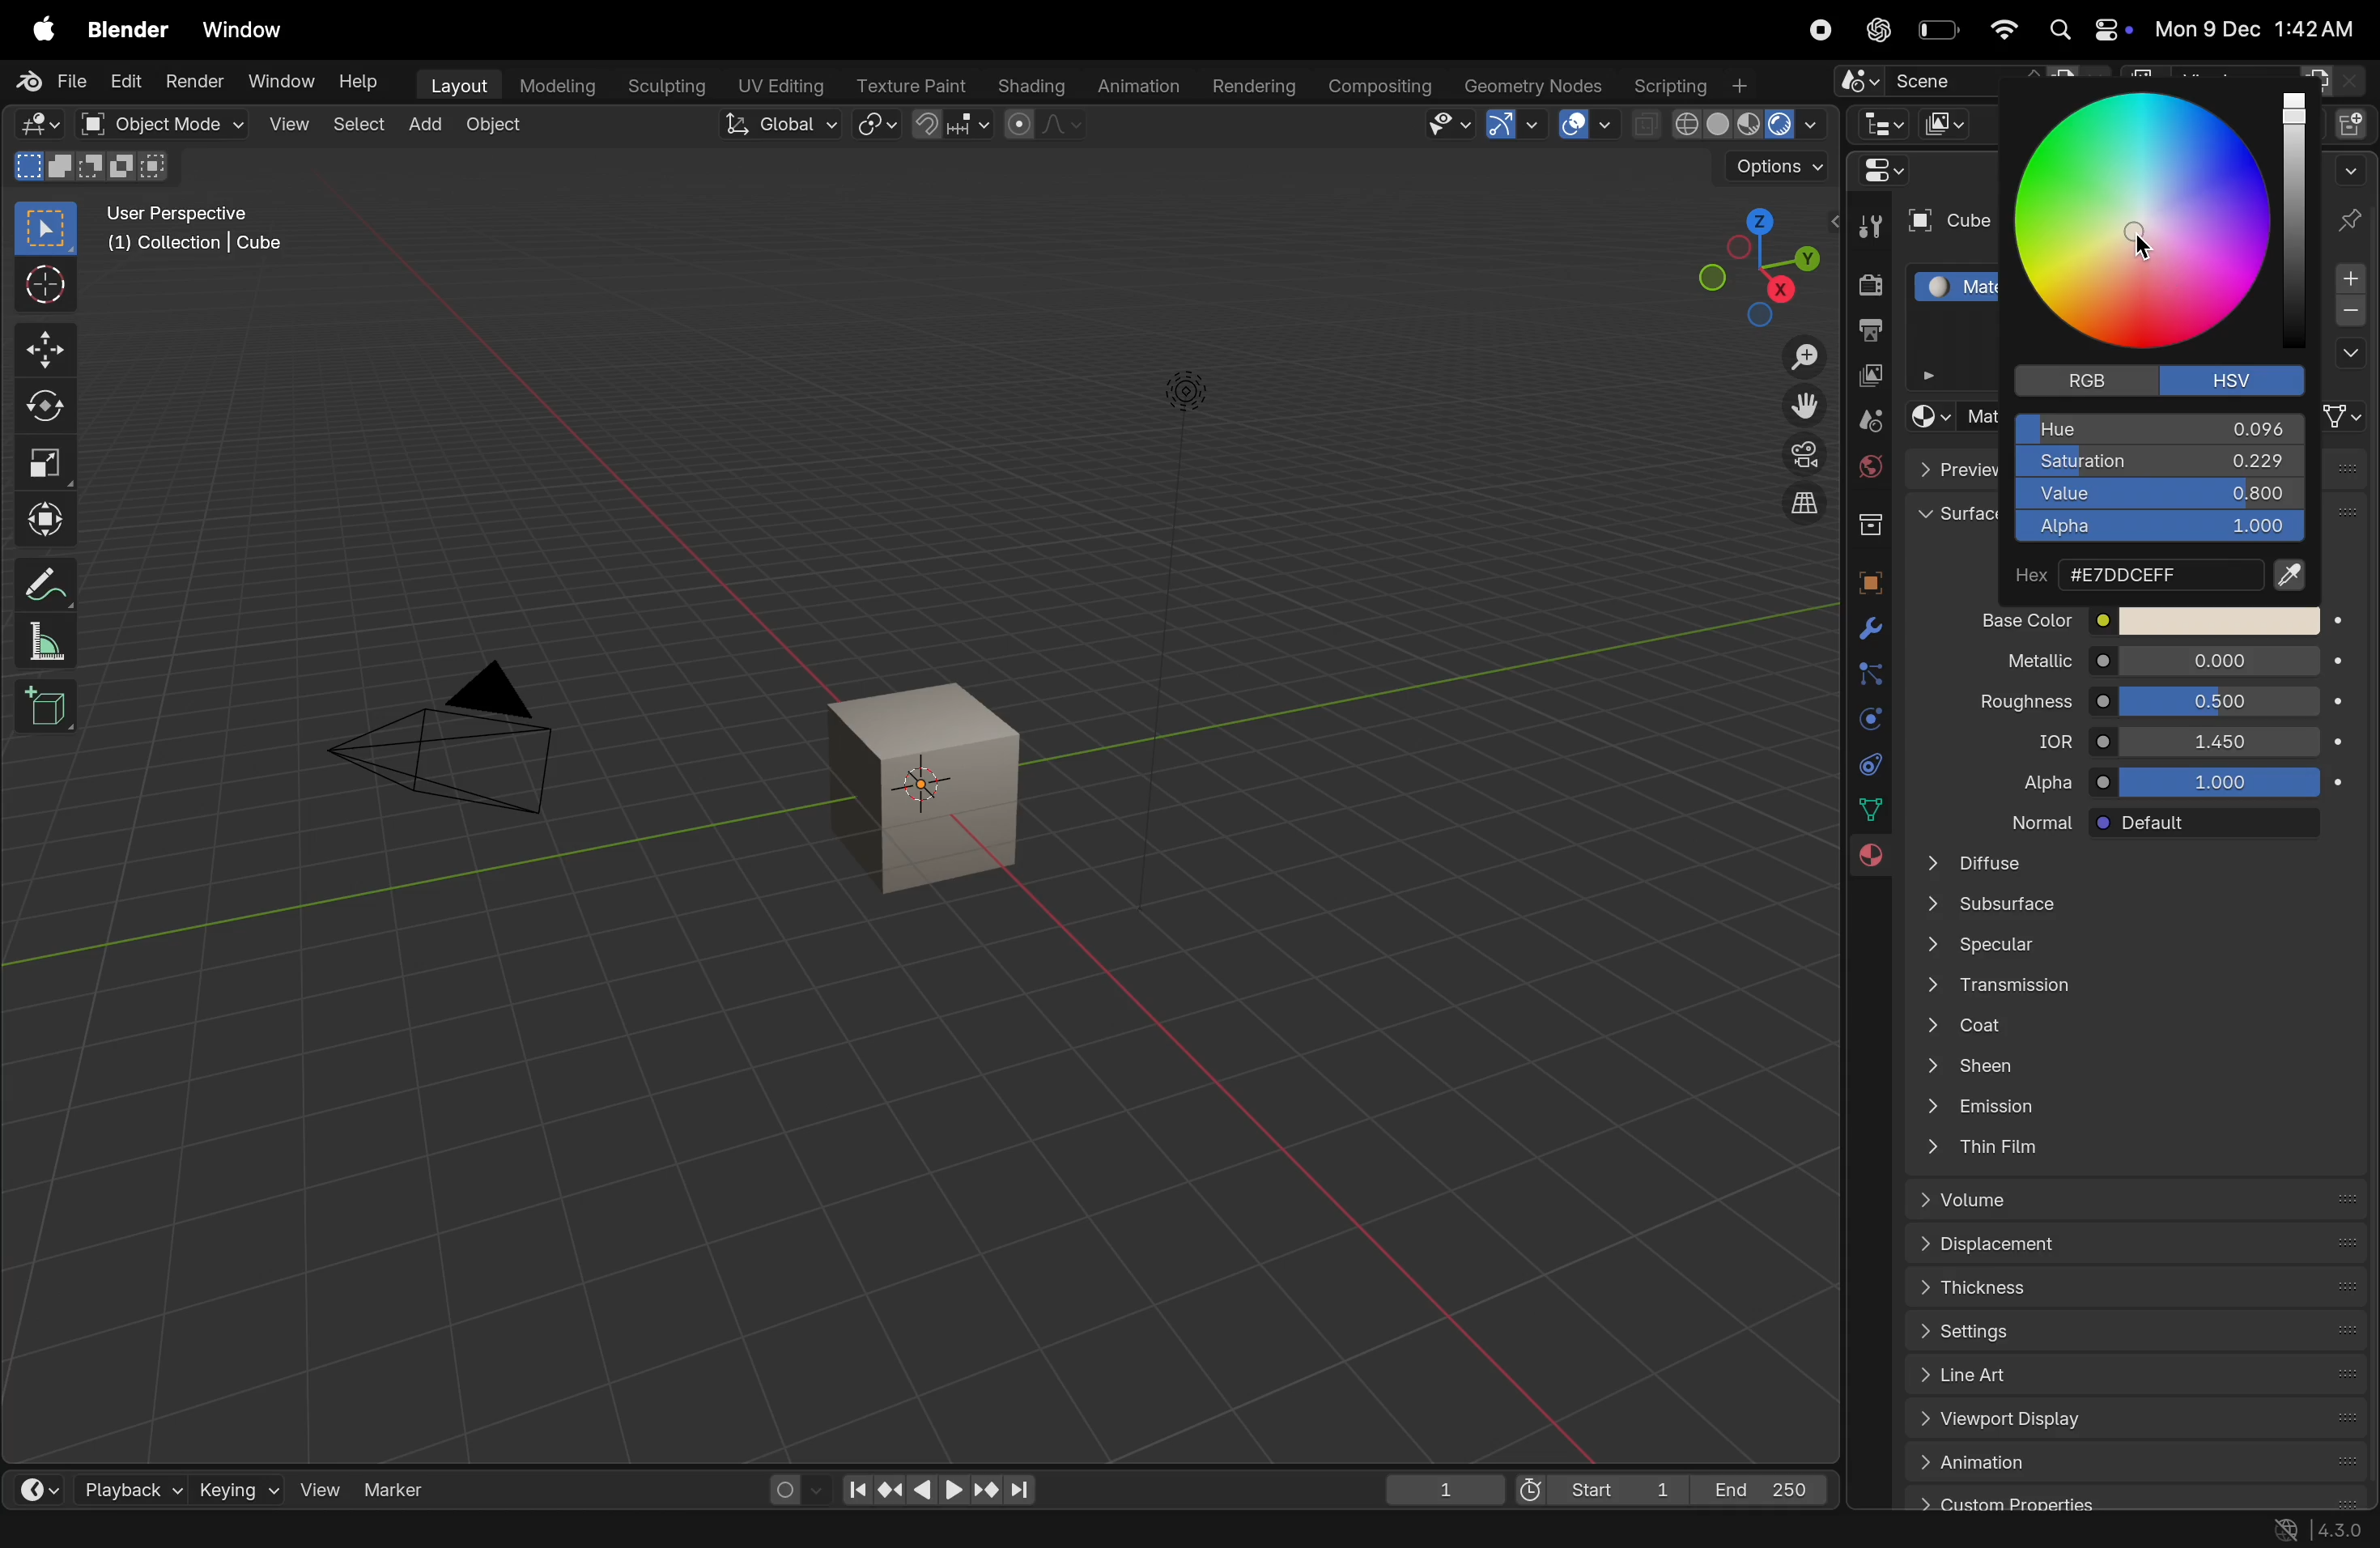 The width and height of the screenshot is (2380, 1548). I want to click on chatgpt, so click(1872, 30).